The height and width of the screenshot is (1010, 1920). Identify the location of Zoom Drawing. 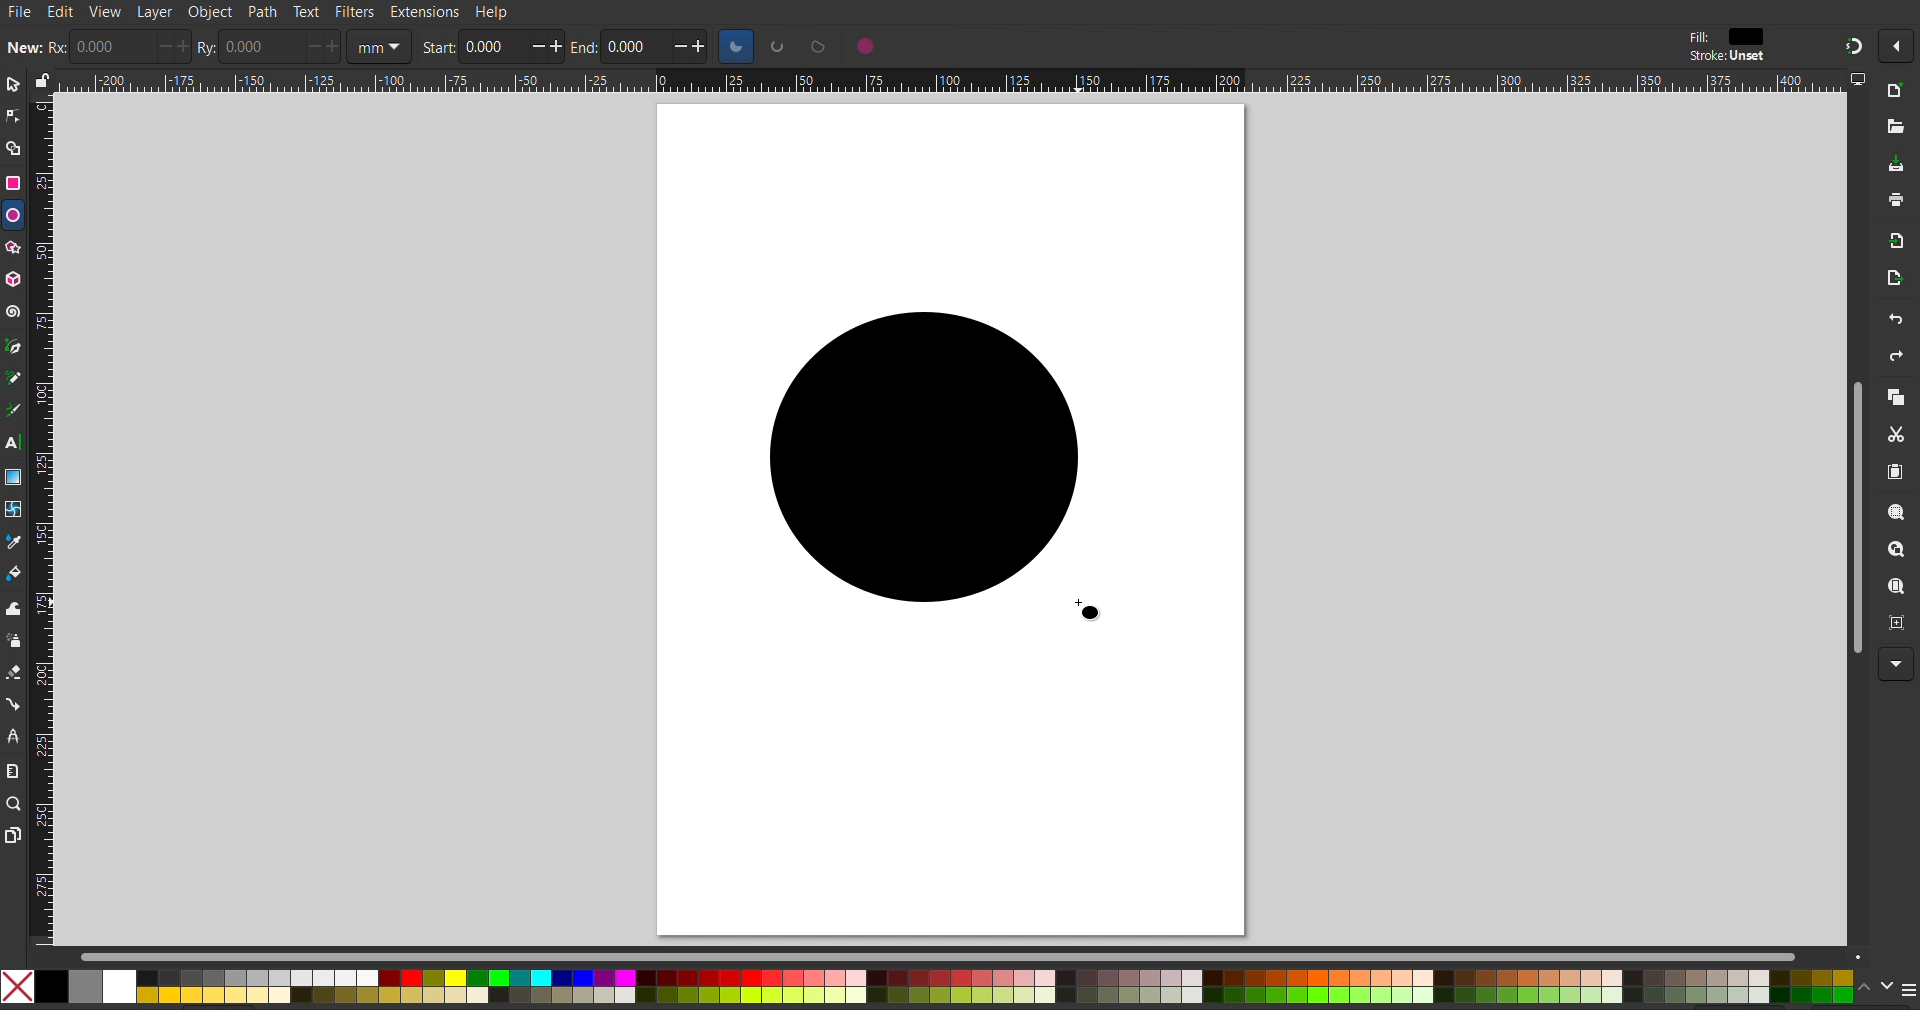
(1895, 550).